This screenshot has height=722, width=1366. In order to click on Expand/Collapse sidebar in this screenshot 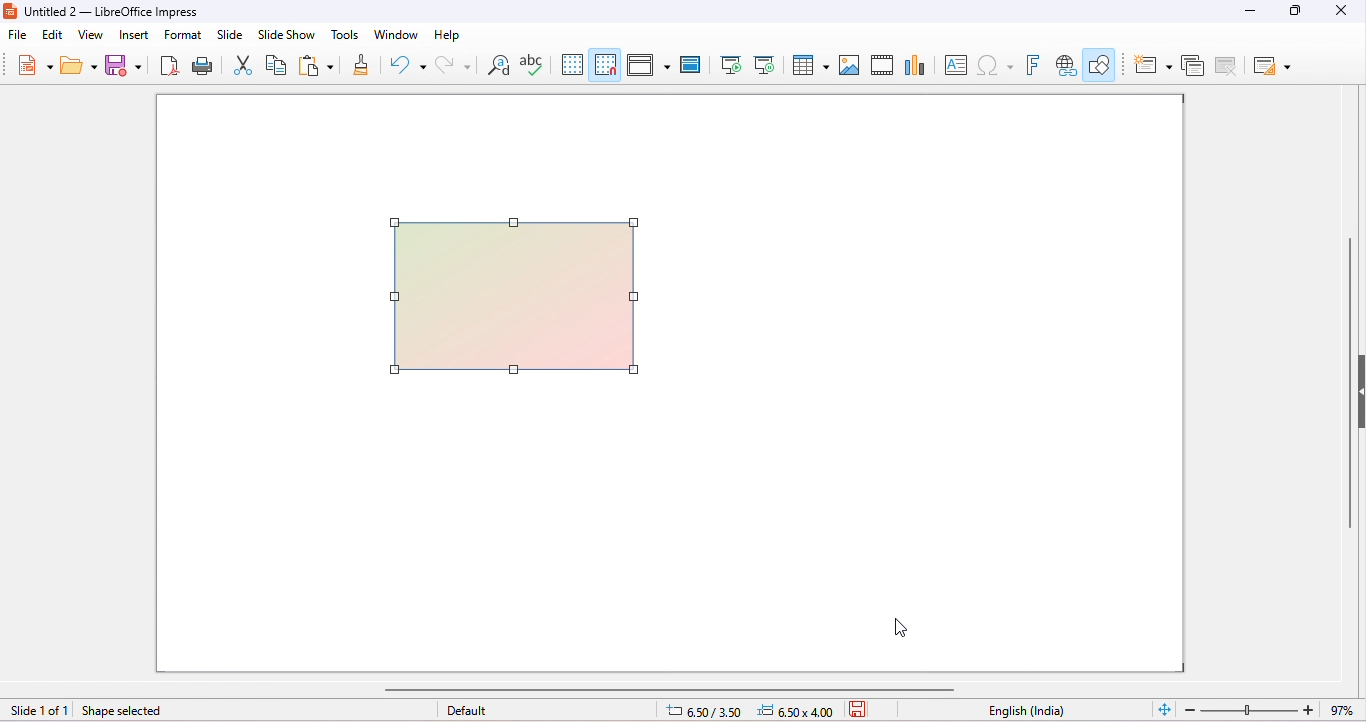, I will do `click(1361, 391)`.